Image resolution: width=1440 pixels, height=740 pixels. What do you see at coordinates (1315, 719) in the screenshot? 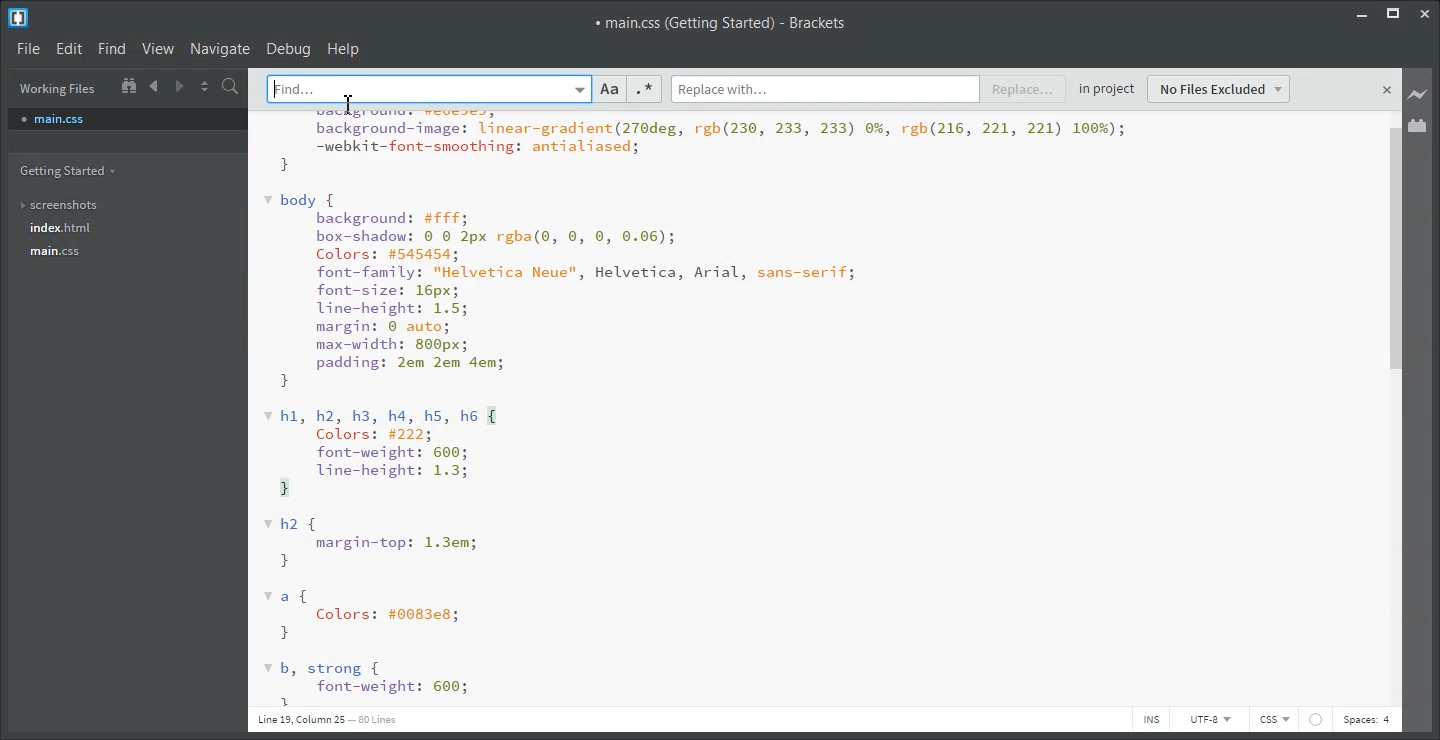
I see `icon` at bounding box center [1315, 719].